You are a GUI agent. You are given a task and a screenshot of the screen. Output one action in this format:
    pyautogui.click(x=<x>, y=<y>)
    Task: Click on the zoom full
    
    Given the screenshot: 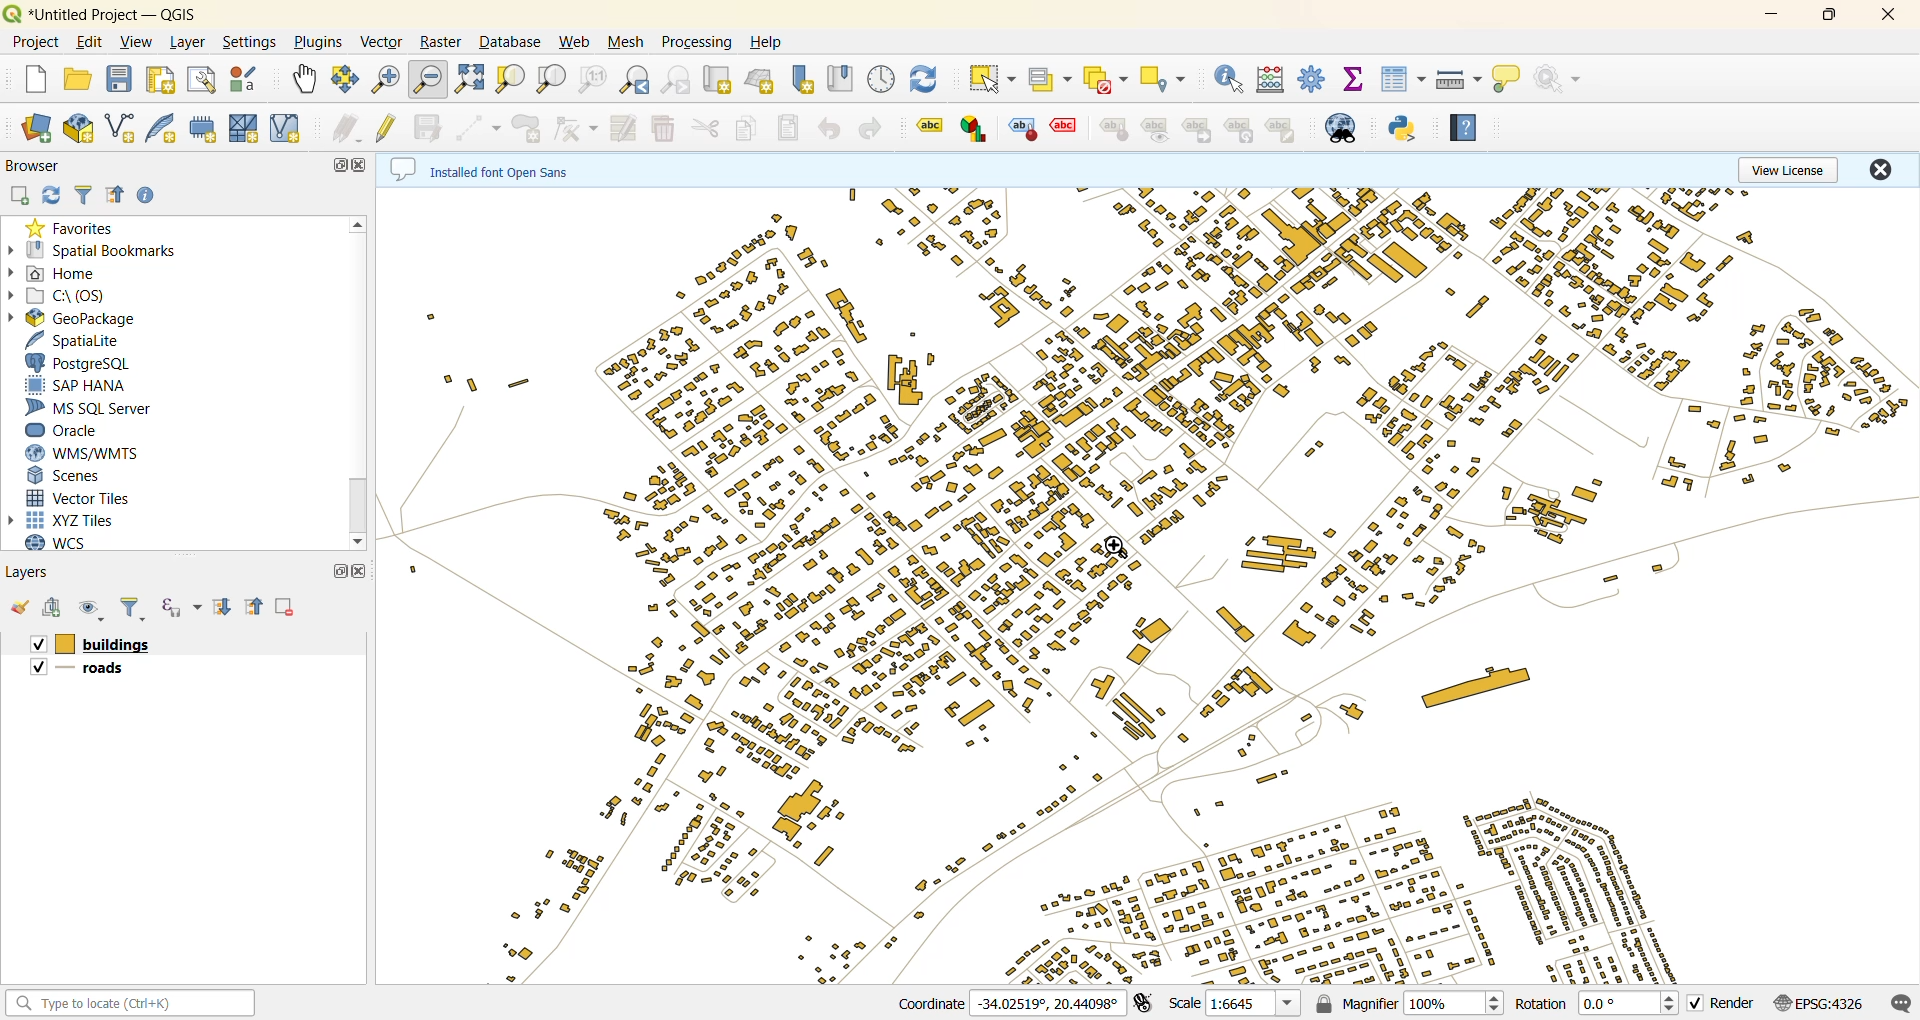 What is the action you would take?
    pyautogui.click(x=472, y=80)
    